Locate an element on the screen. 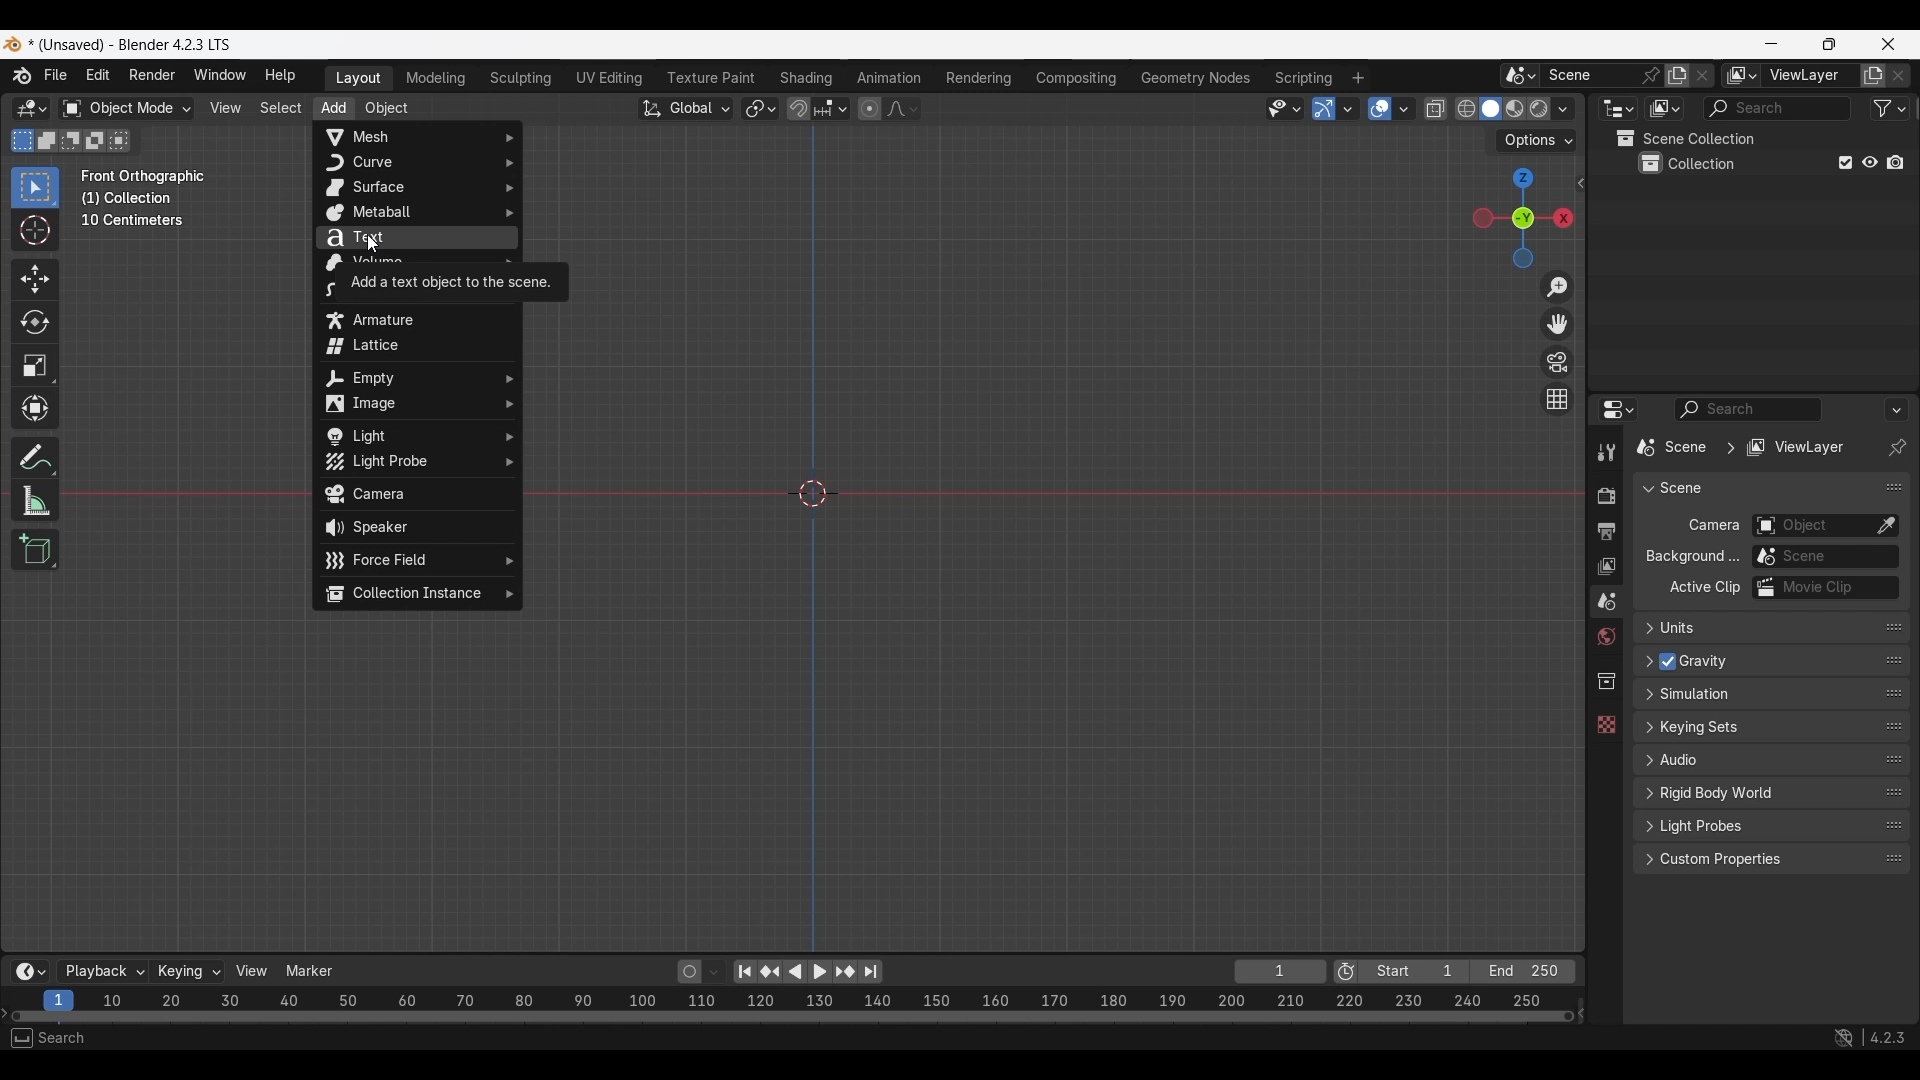 This screenshot has width=1920, height=1080. Click to expand Audio is located at coordinates (1757, 760).